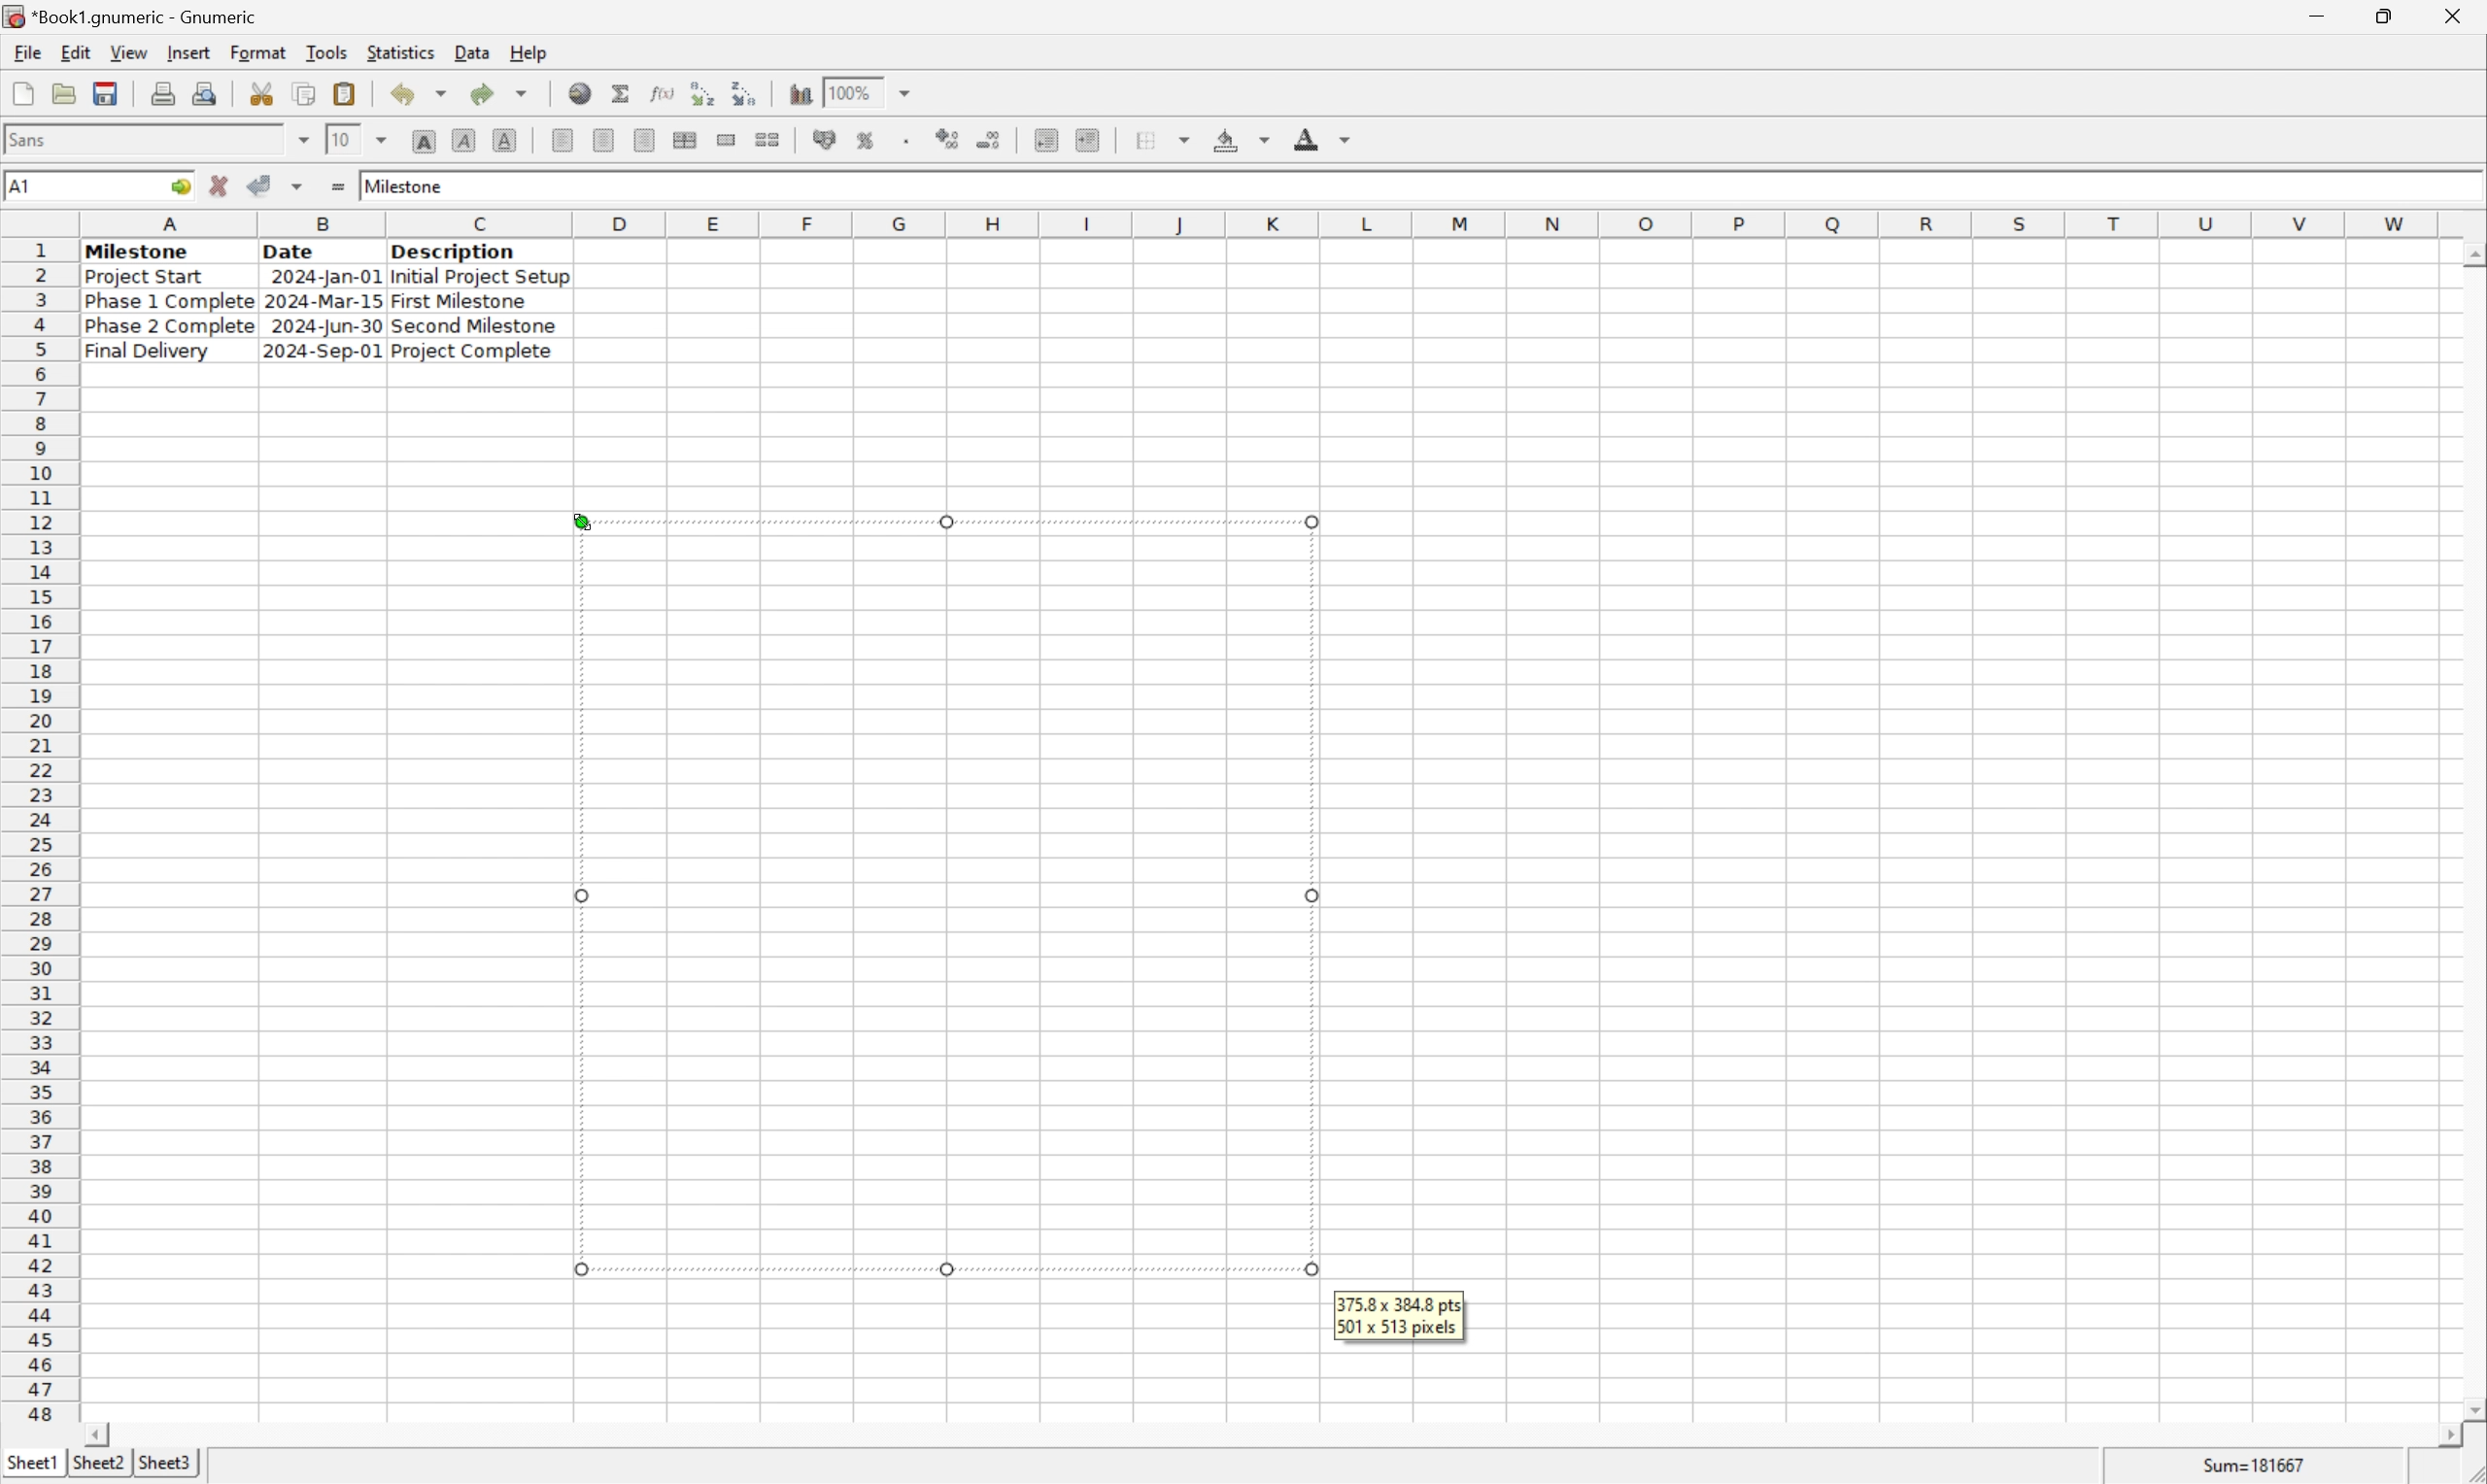  Describe the element at coordinates (226, 188) in the screenshot. I see `cancel changes` at that location.